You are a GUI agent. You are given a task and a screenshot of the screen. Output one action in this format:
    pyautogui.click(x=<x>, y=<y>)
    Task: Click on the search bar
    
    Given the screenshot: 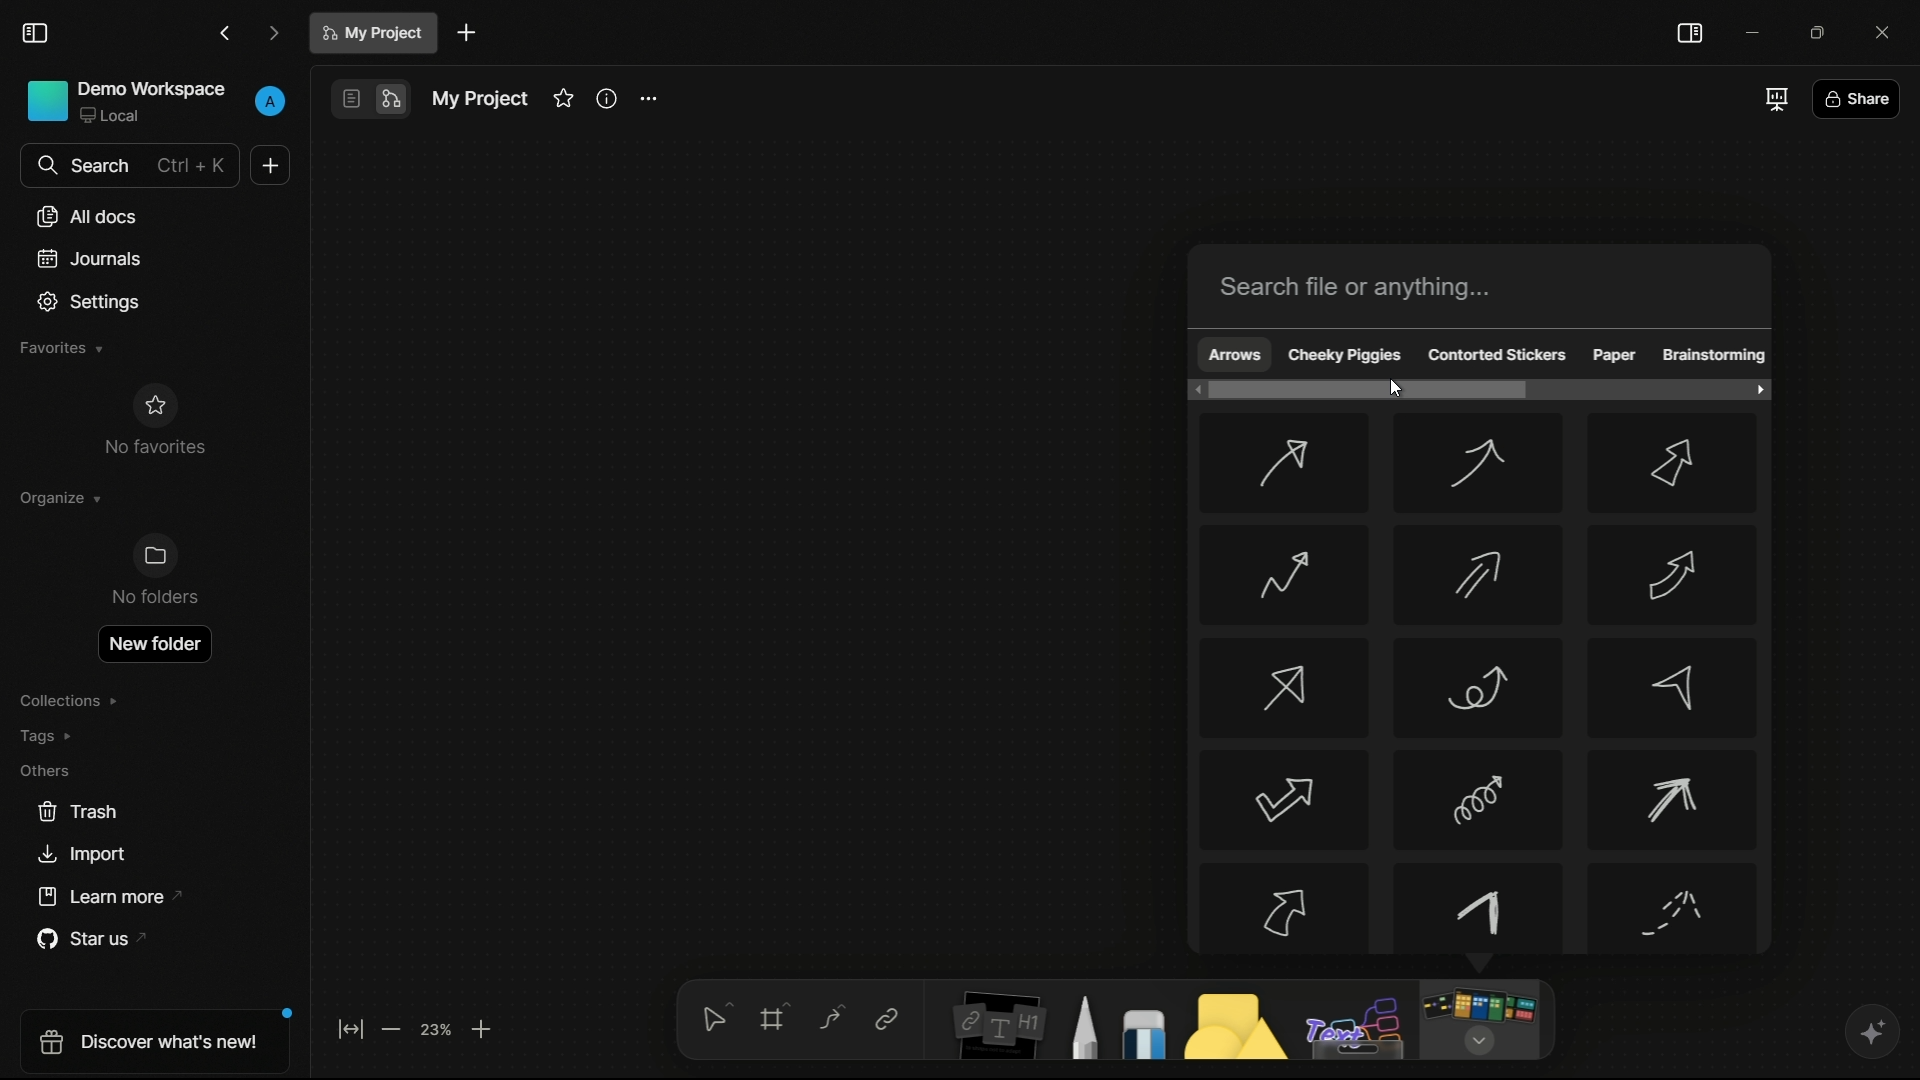 What is the action you would take?
    pyautogui.click(x=1484, y=286)
    